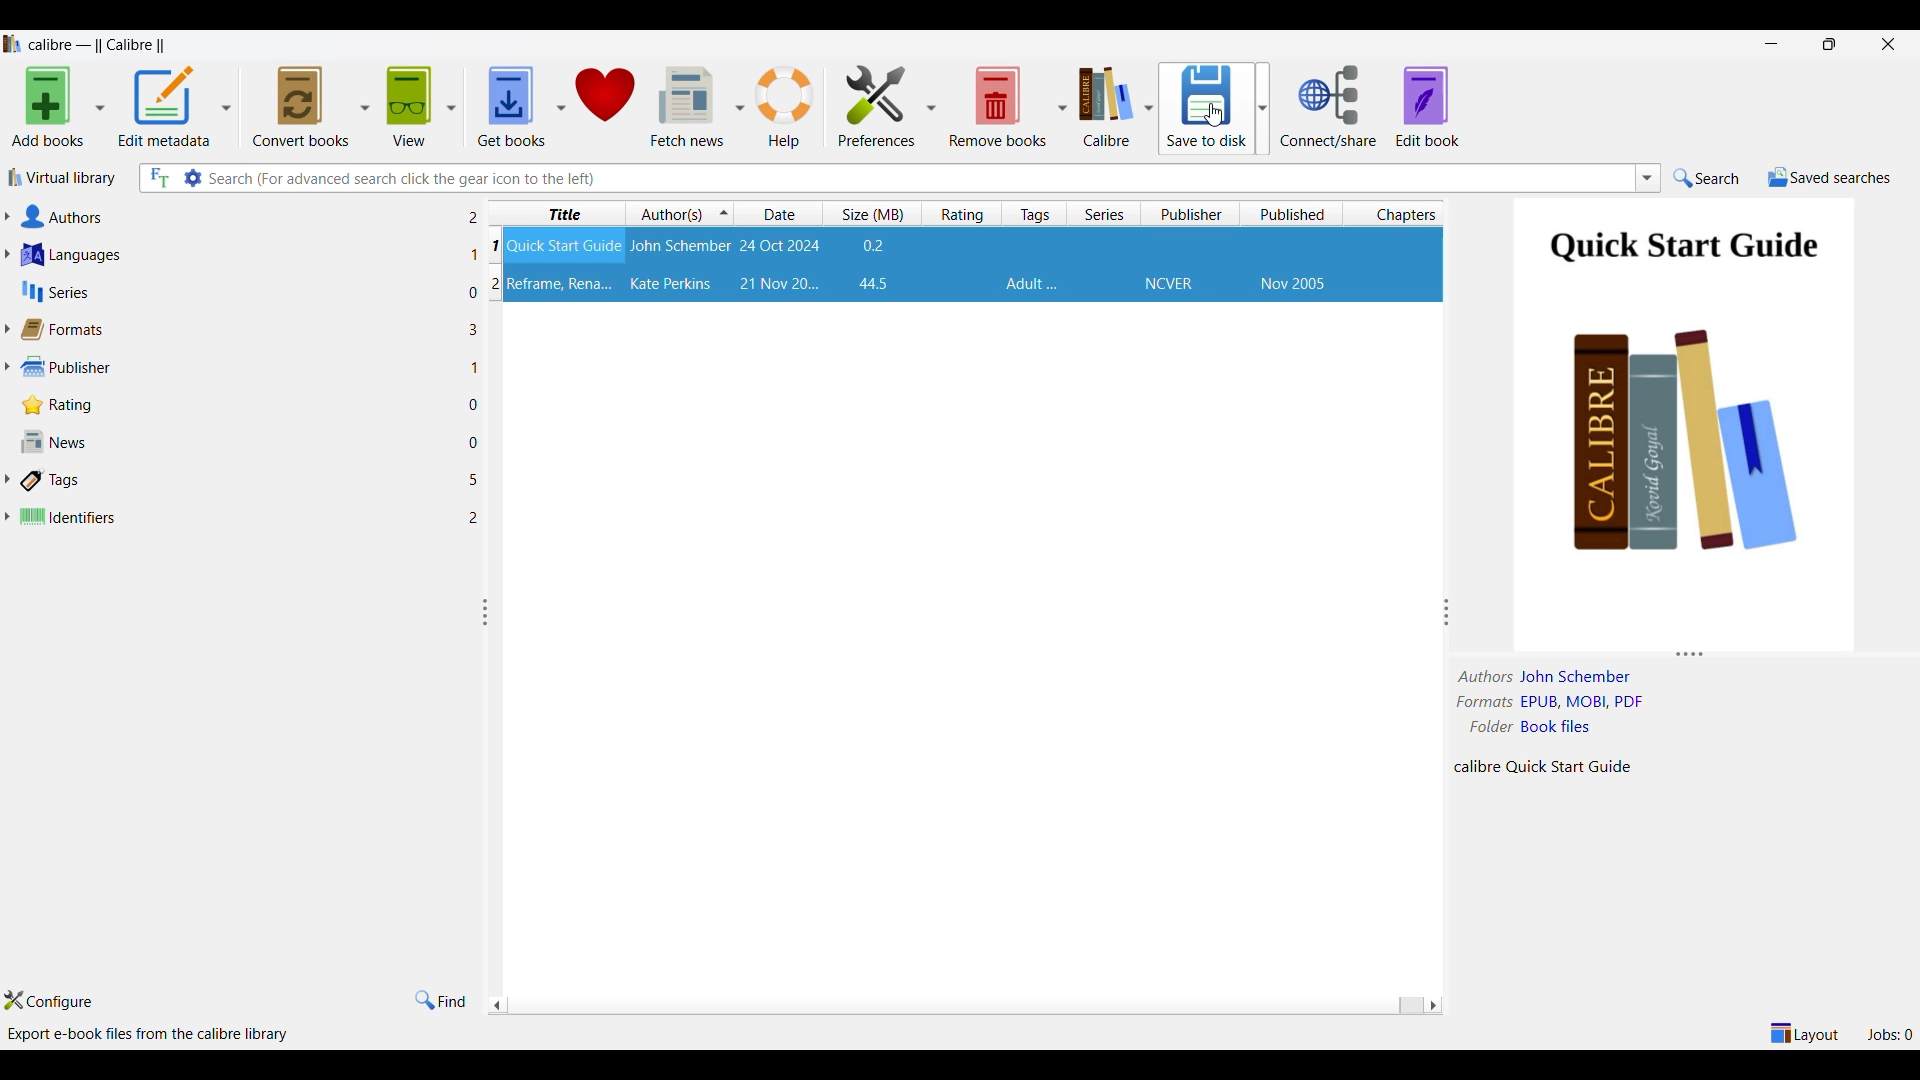 The width and height of the screenshot is (1920, 1080). What do you see at coordinates (780, 246) in the screenshot?
I see `date` at bounding box center [780, 246].